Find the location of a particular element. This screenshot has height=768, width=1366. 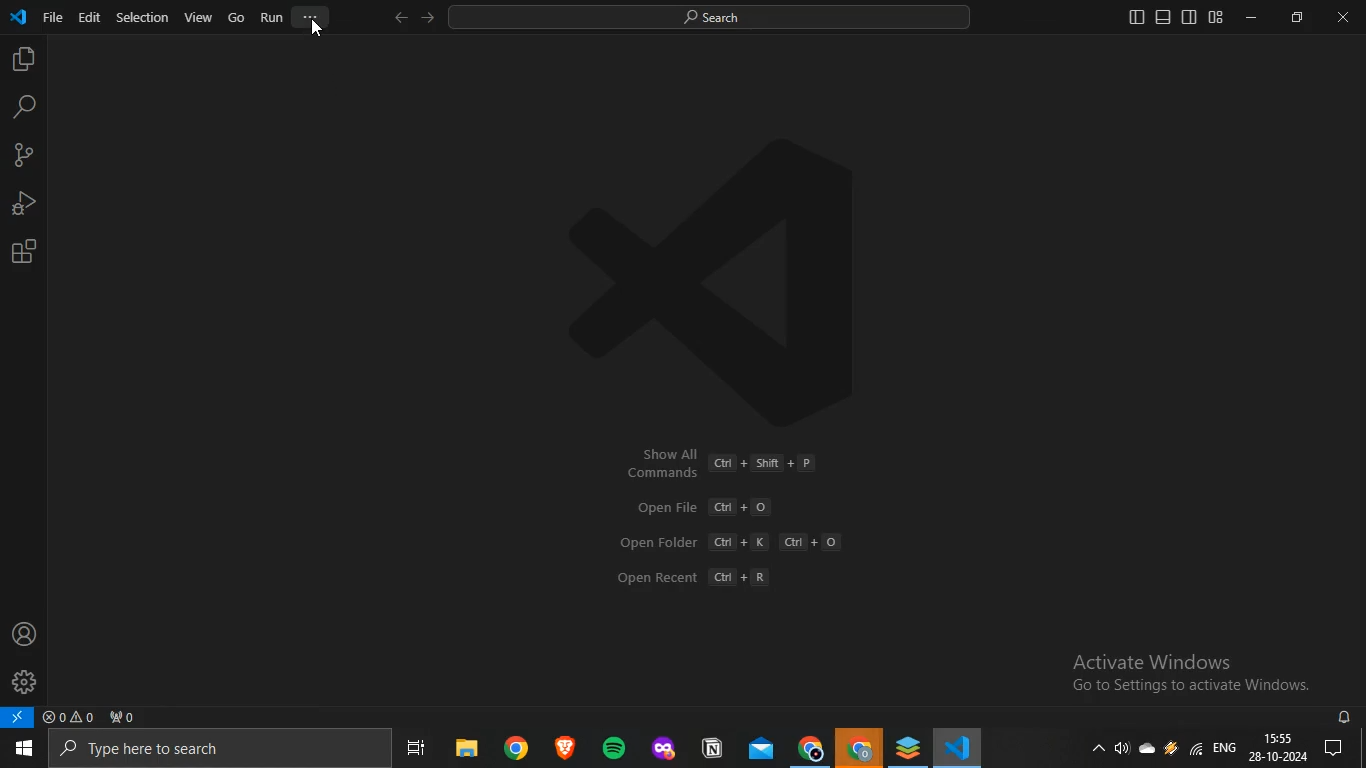

manage is located at coordinates (24, 679).